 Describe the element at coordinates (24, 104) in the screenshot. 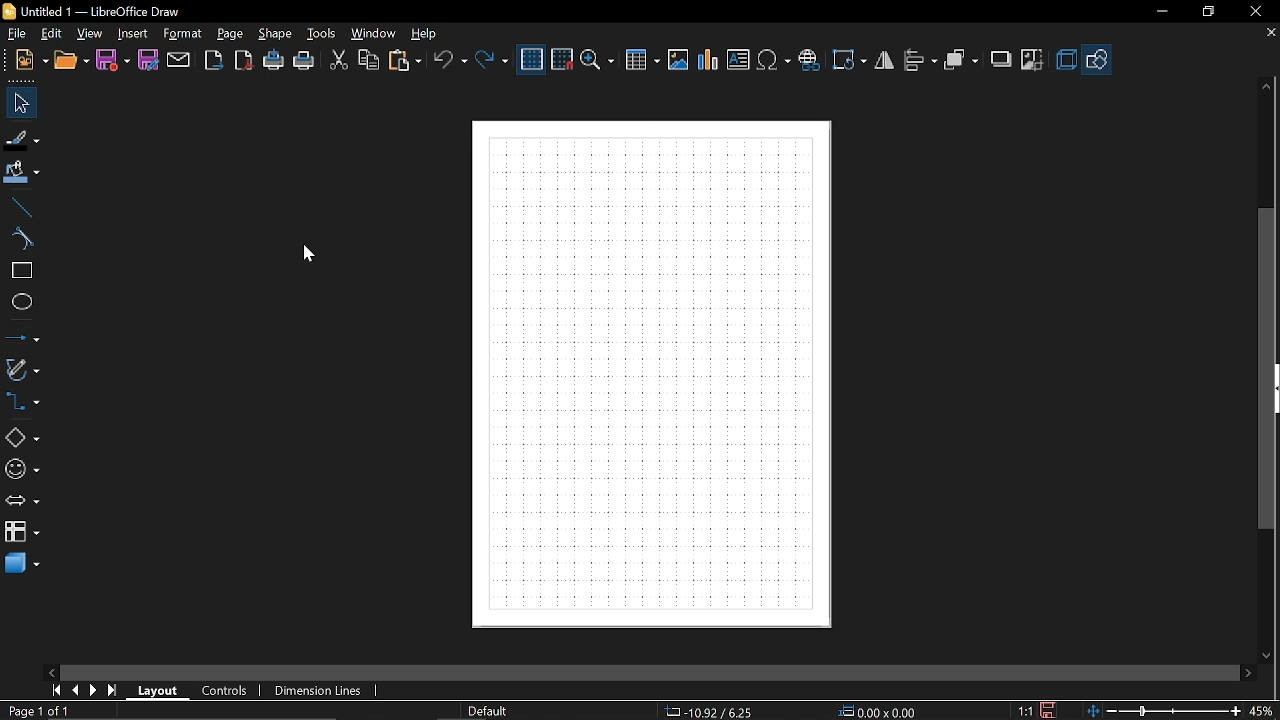

I see `Select` at that location.